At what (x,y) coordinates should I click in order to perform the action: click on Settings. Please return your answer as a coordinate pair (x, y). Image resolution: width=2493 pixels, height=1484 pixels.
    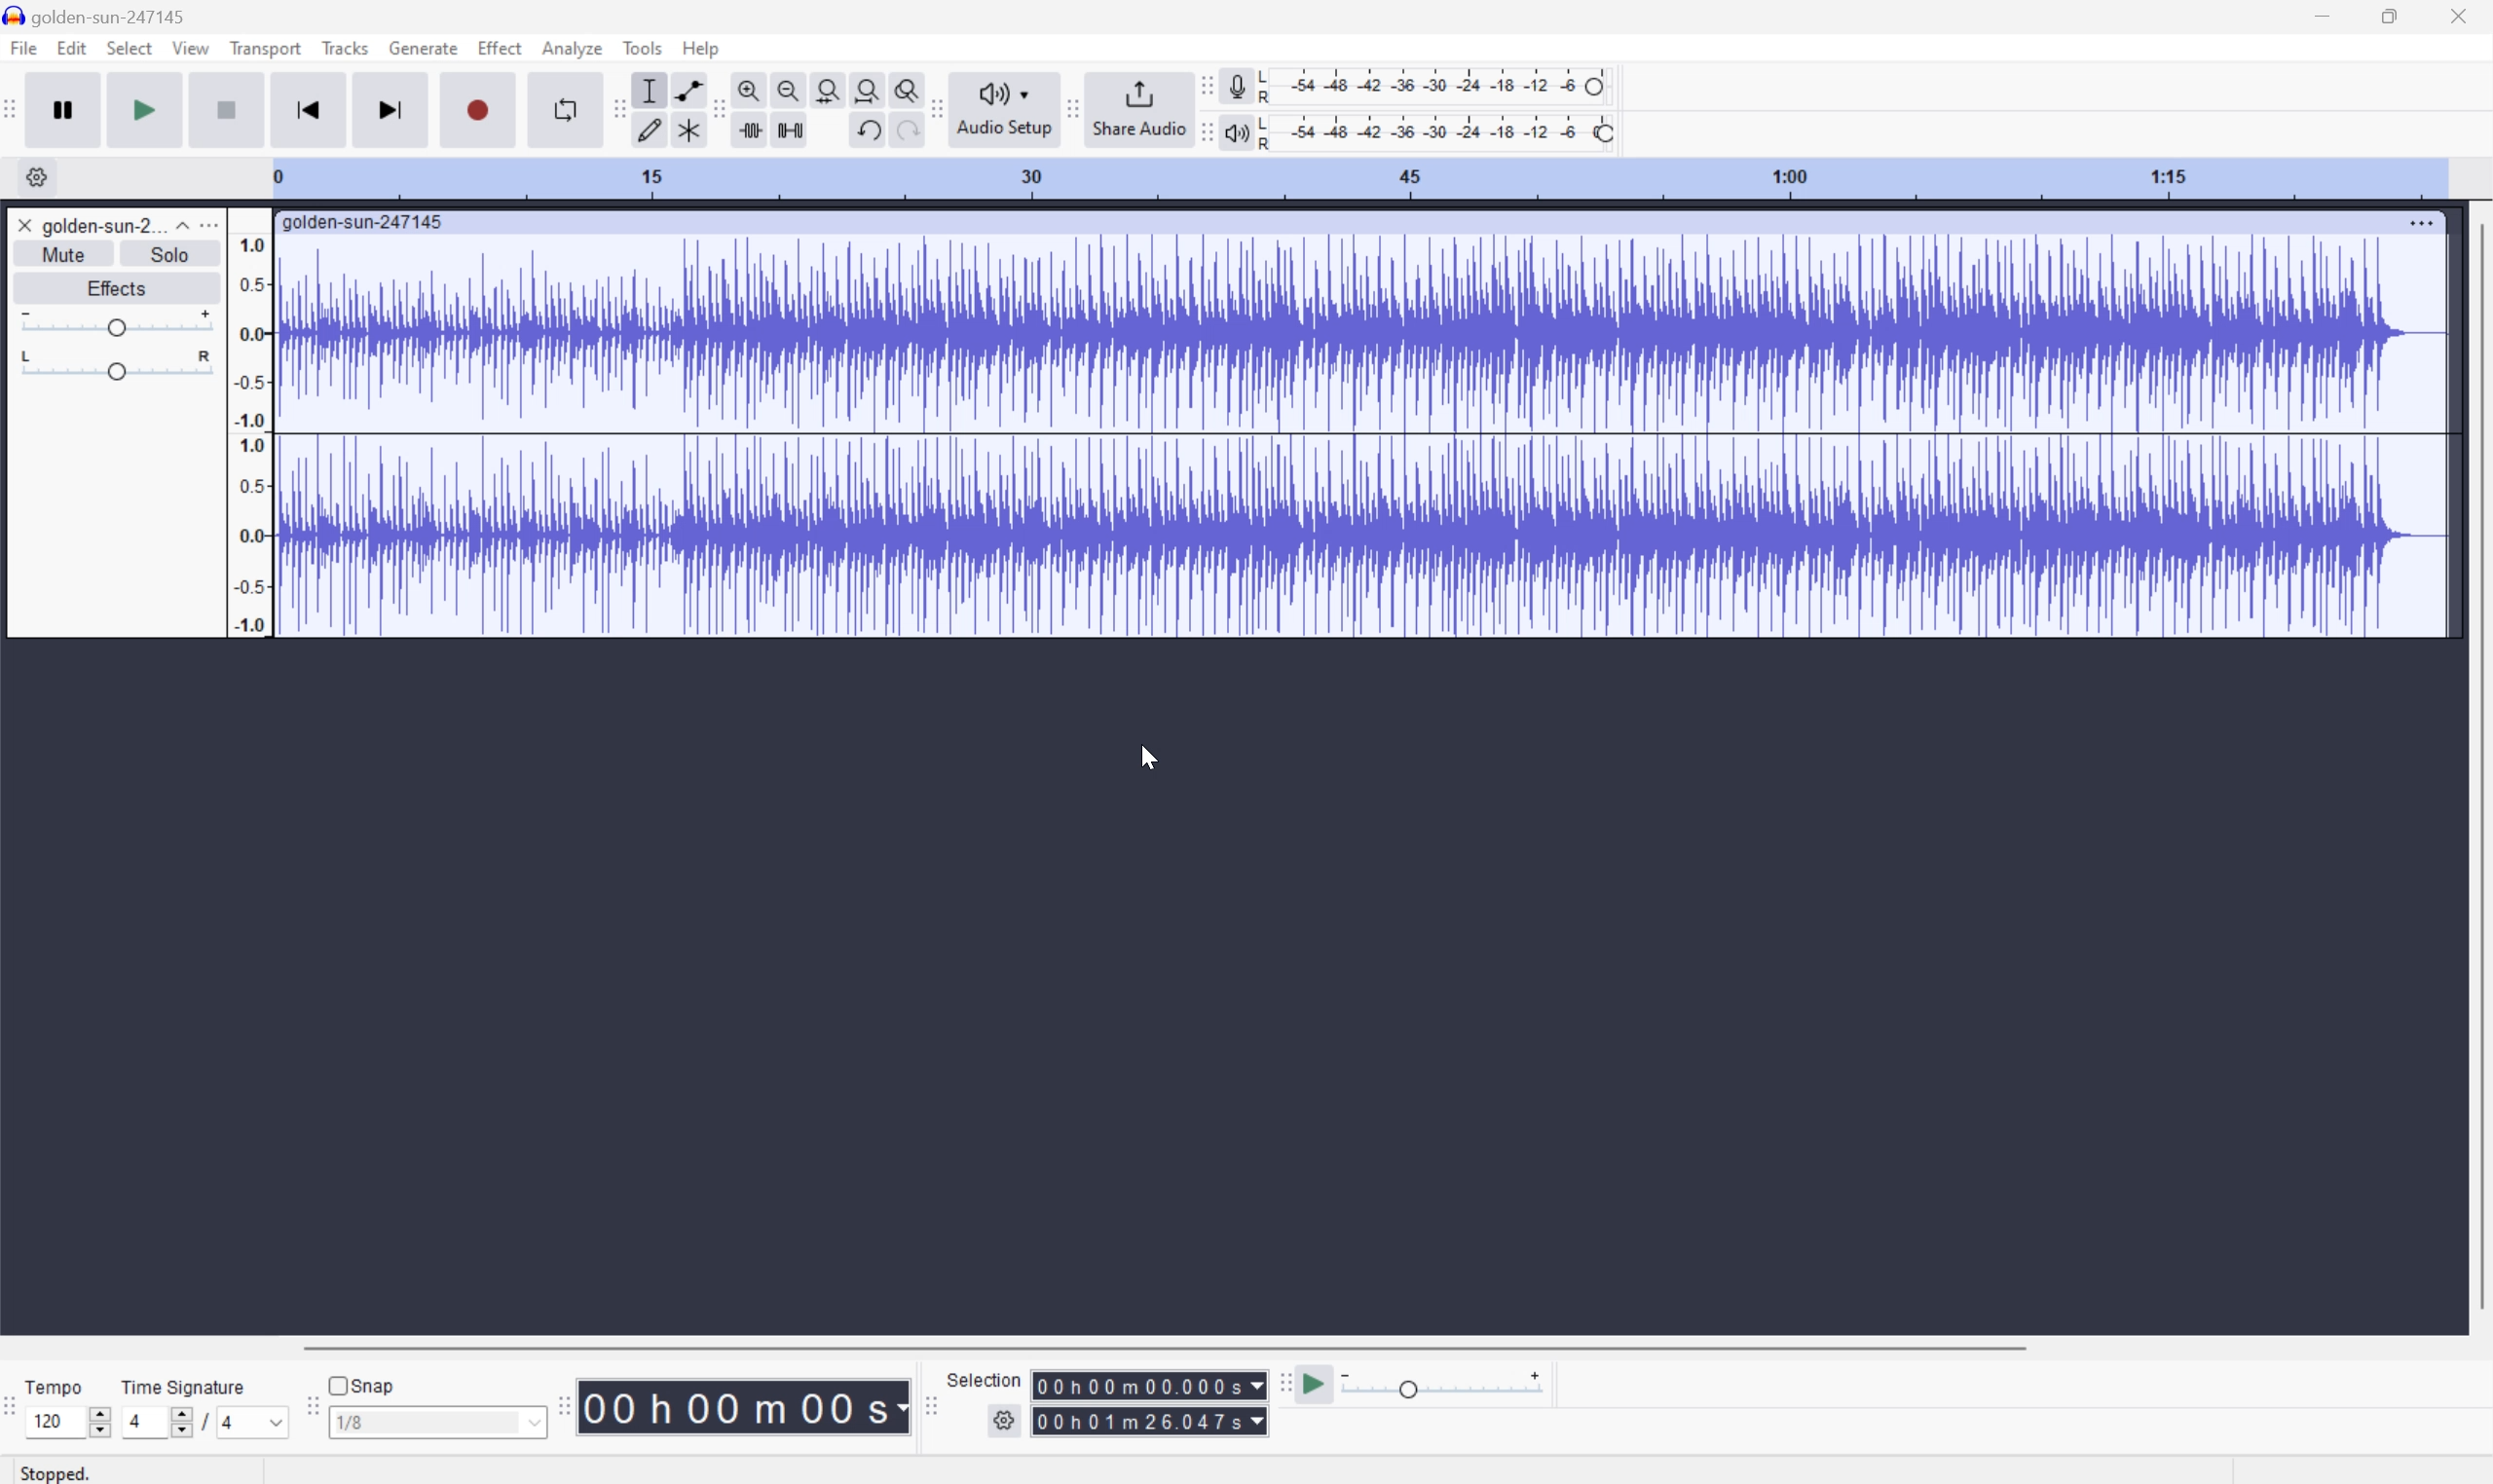
    Looking at the image, I should click on (33, 177).